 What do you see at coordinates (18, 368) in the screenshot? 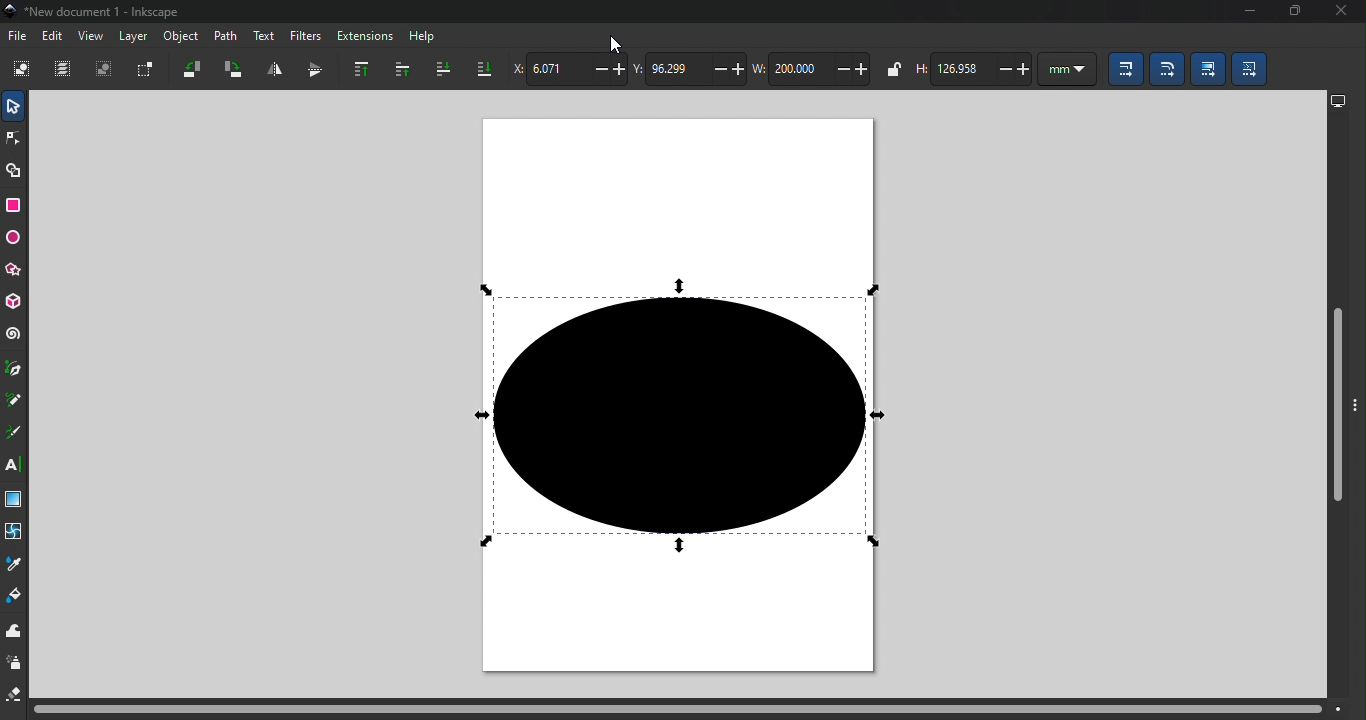
I see `Pen tool` at bounding box center [18, 368].